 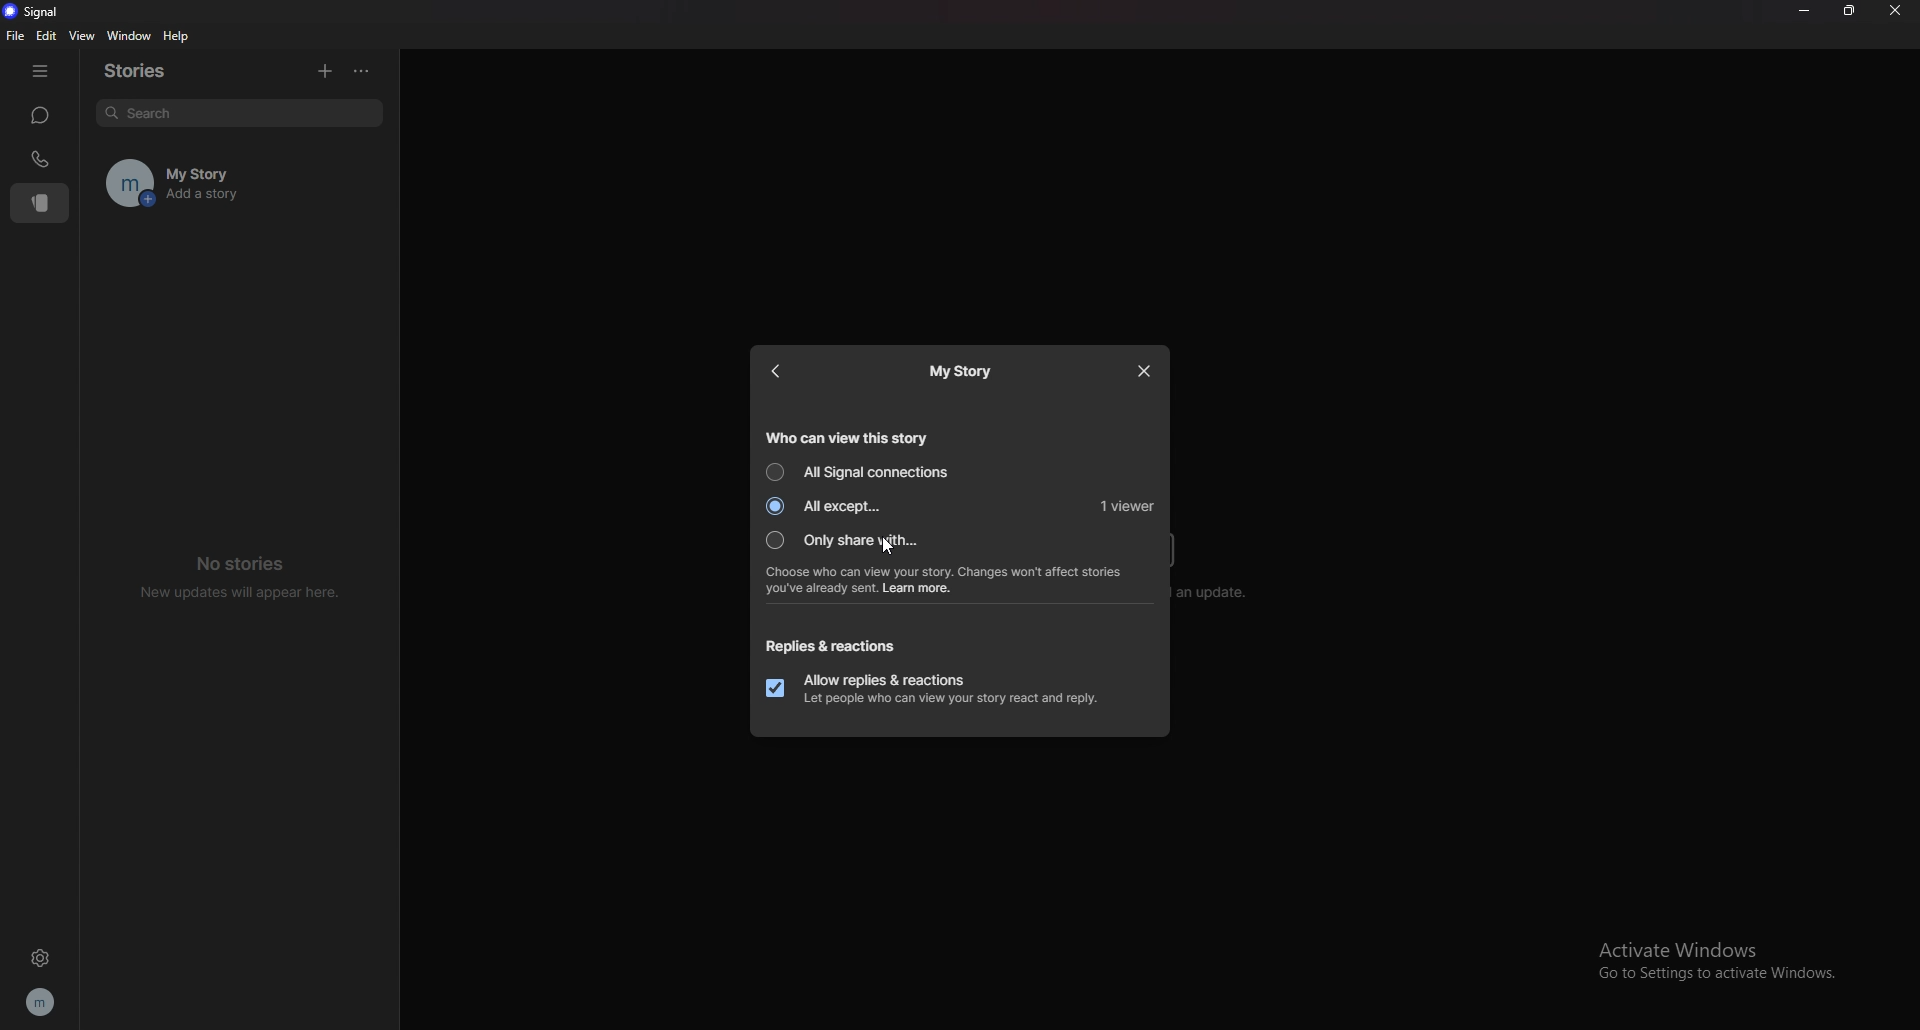 I want to click on view, so click(x=82, y=36).